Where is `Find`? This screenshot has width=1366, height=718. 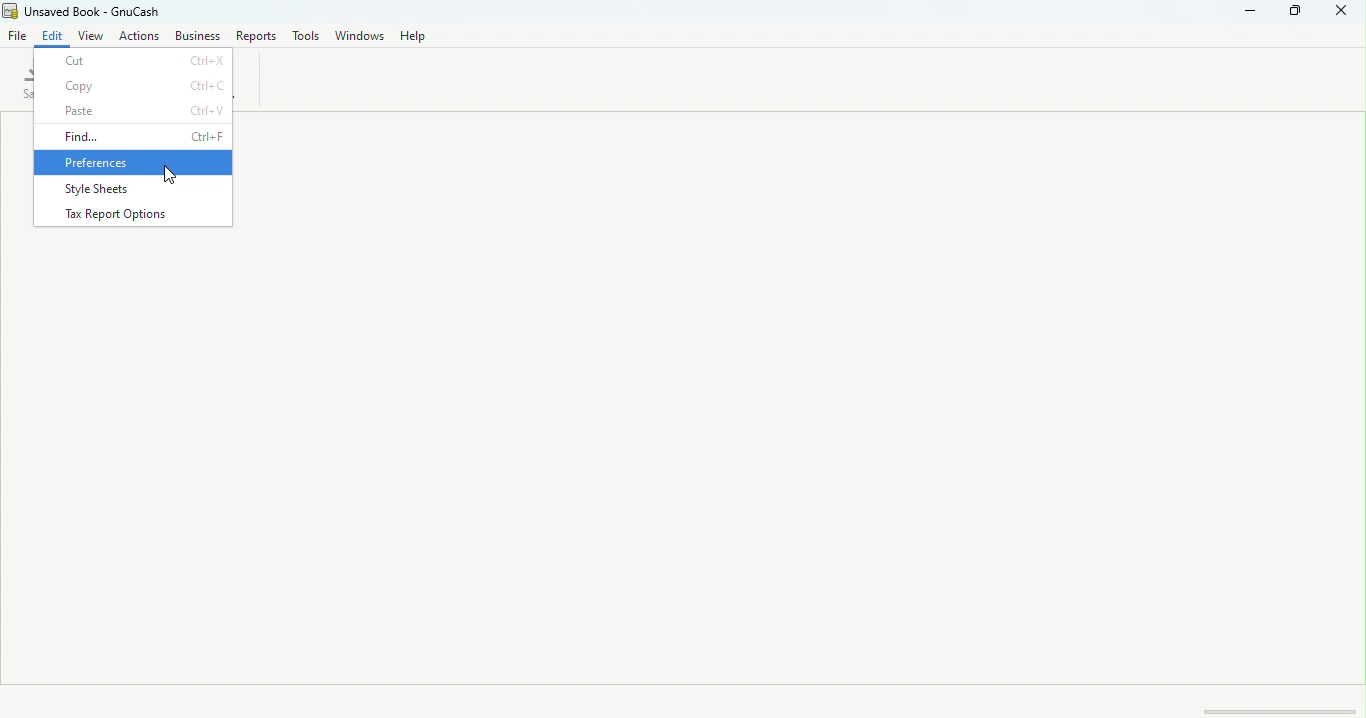 Find is located at coordinates (132, 140).